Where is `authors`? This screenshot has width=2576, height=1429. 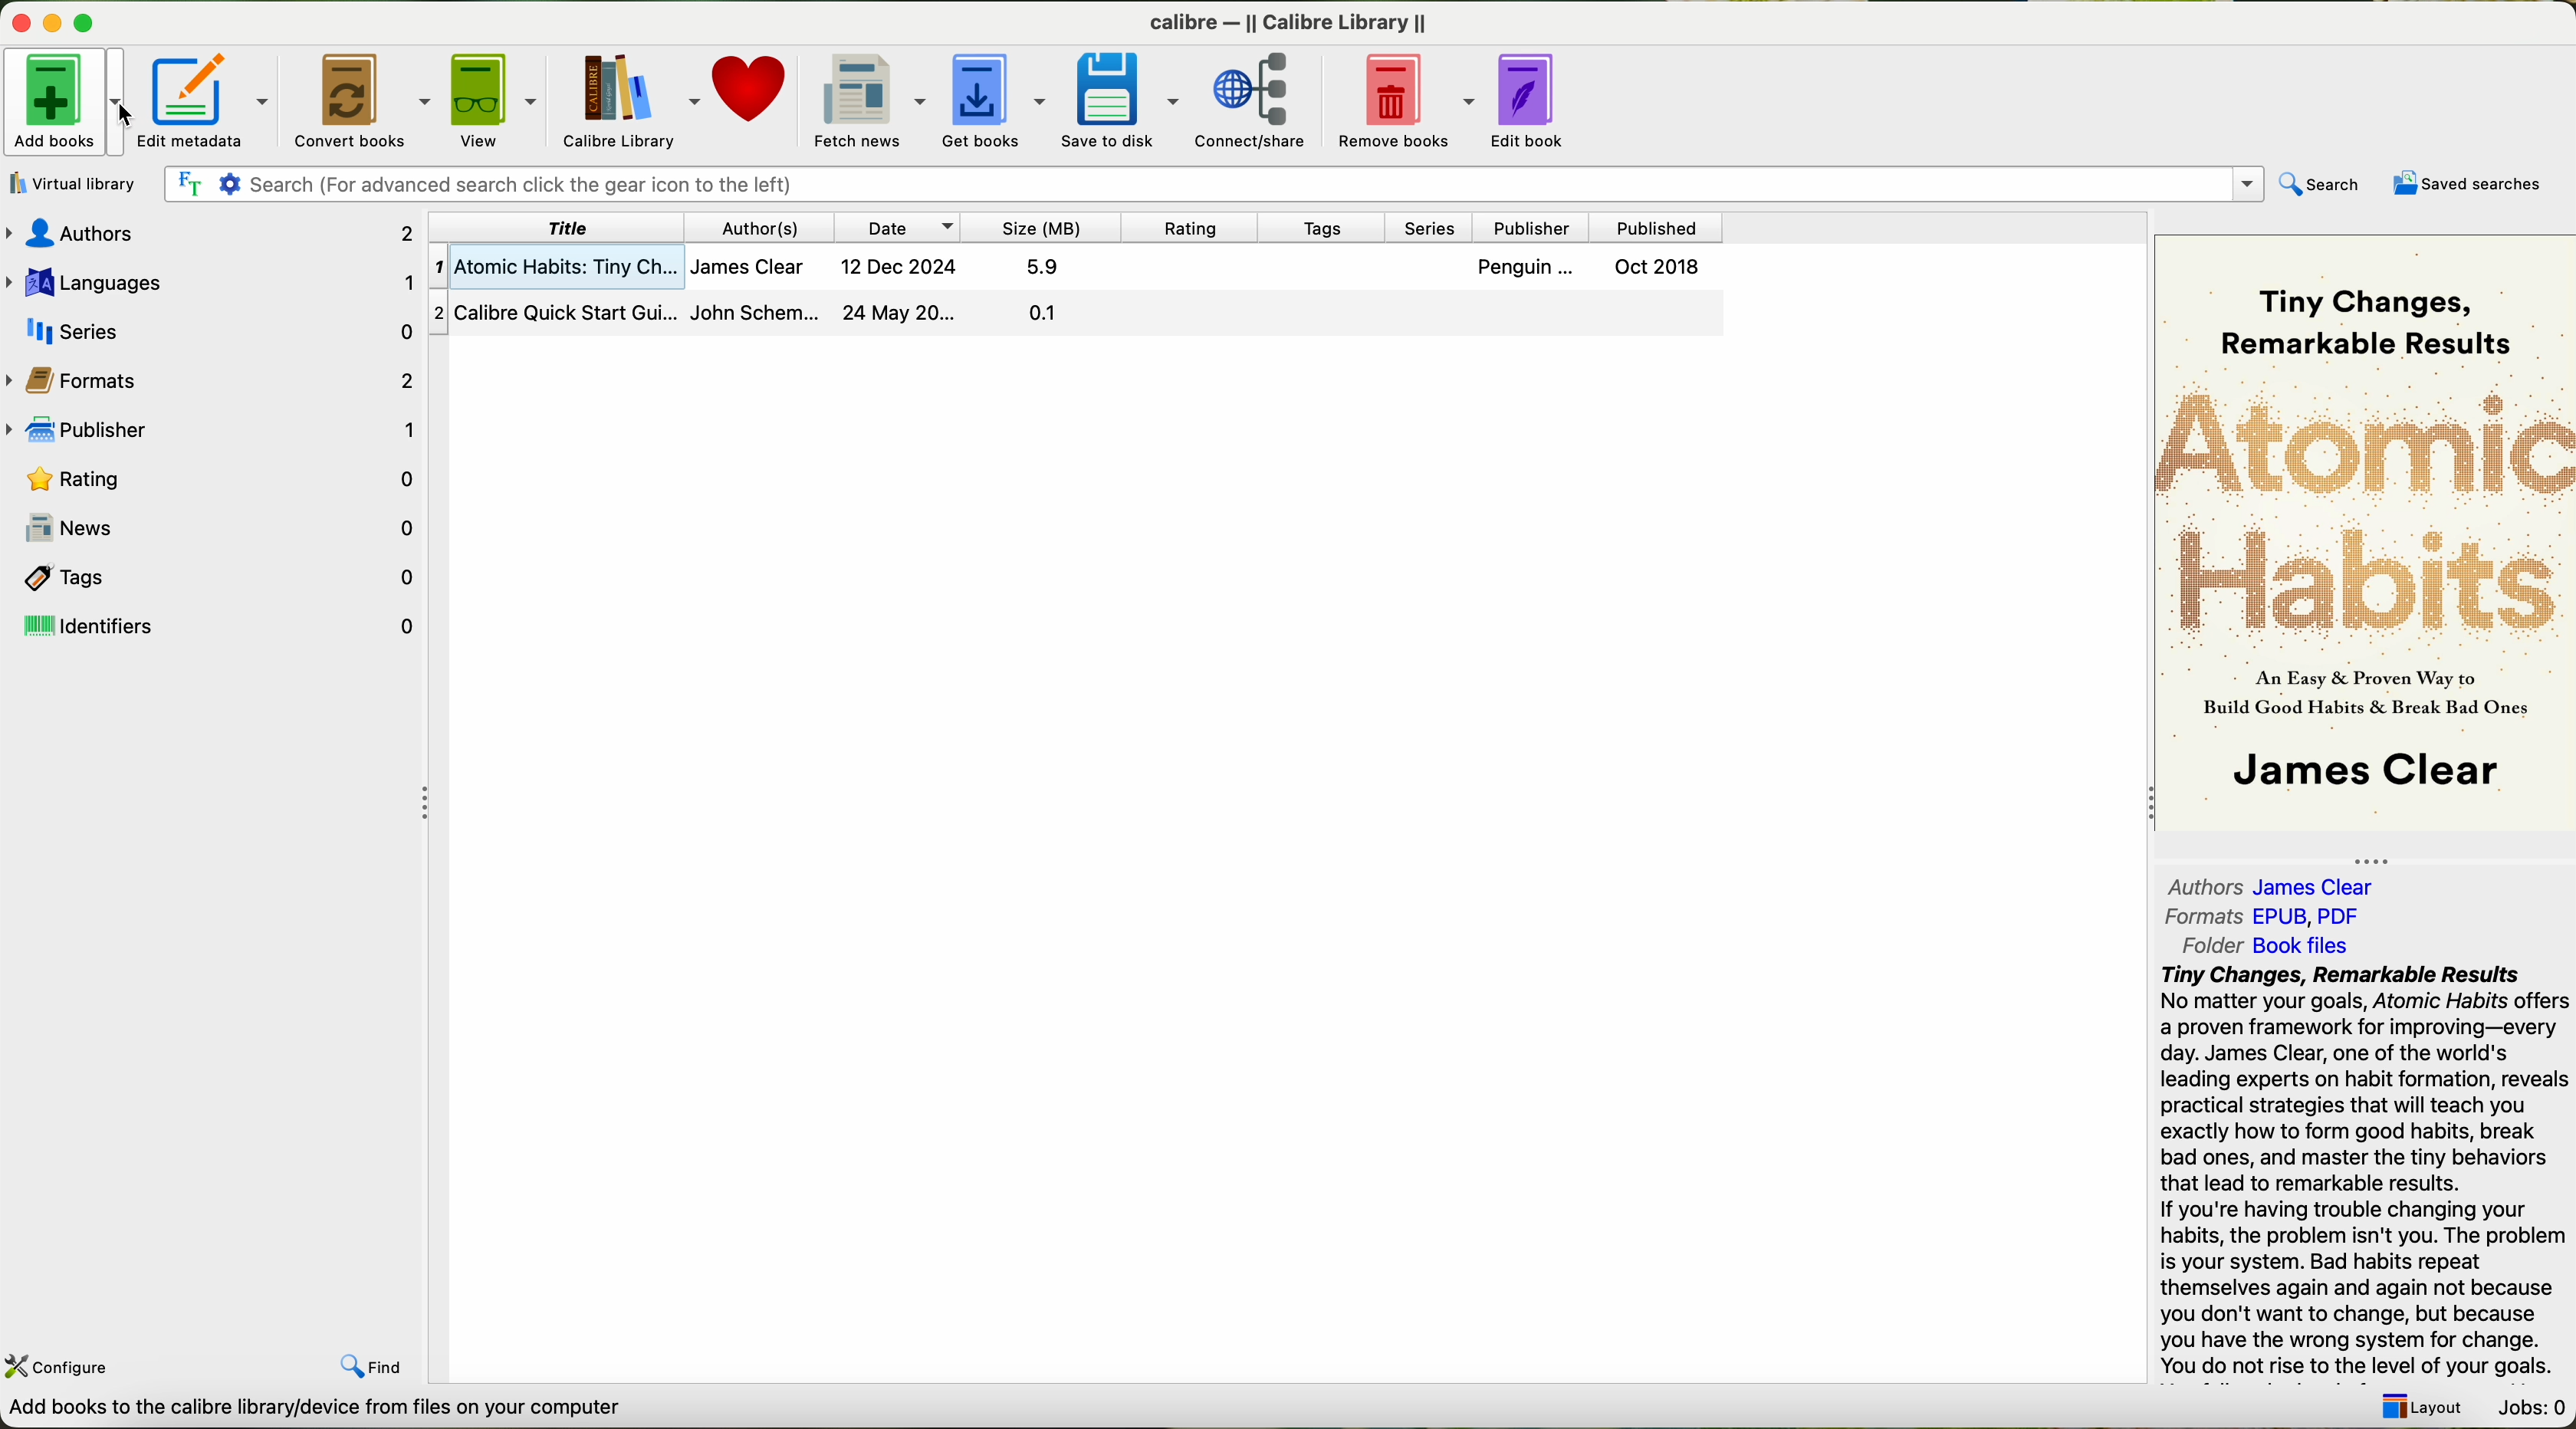 authors is located at coordinates (752, 227).